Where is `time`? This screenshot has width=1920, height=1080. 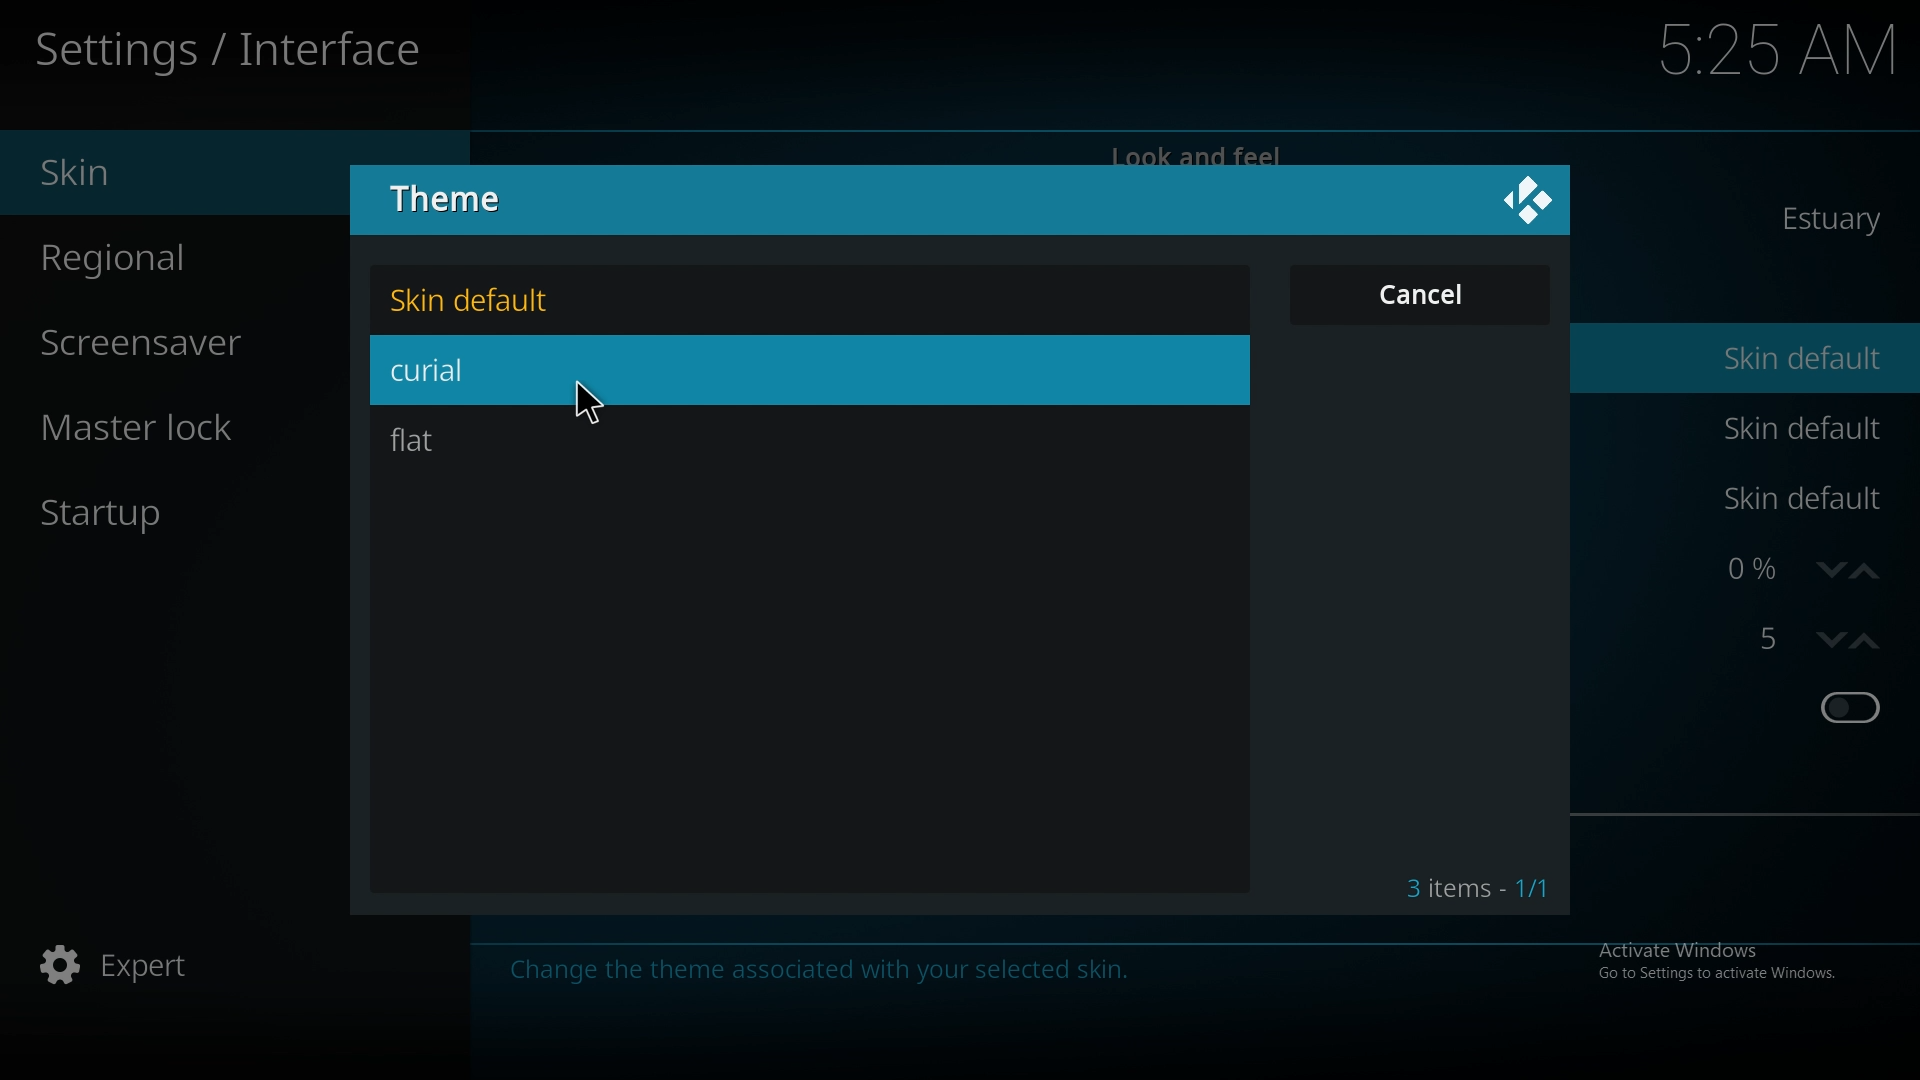
time is located at coordinates (1756, 49).